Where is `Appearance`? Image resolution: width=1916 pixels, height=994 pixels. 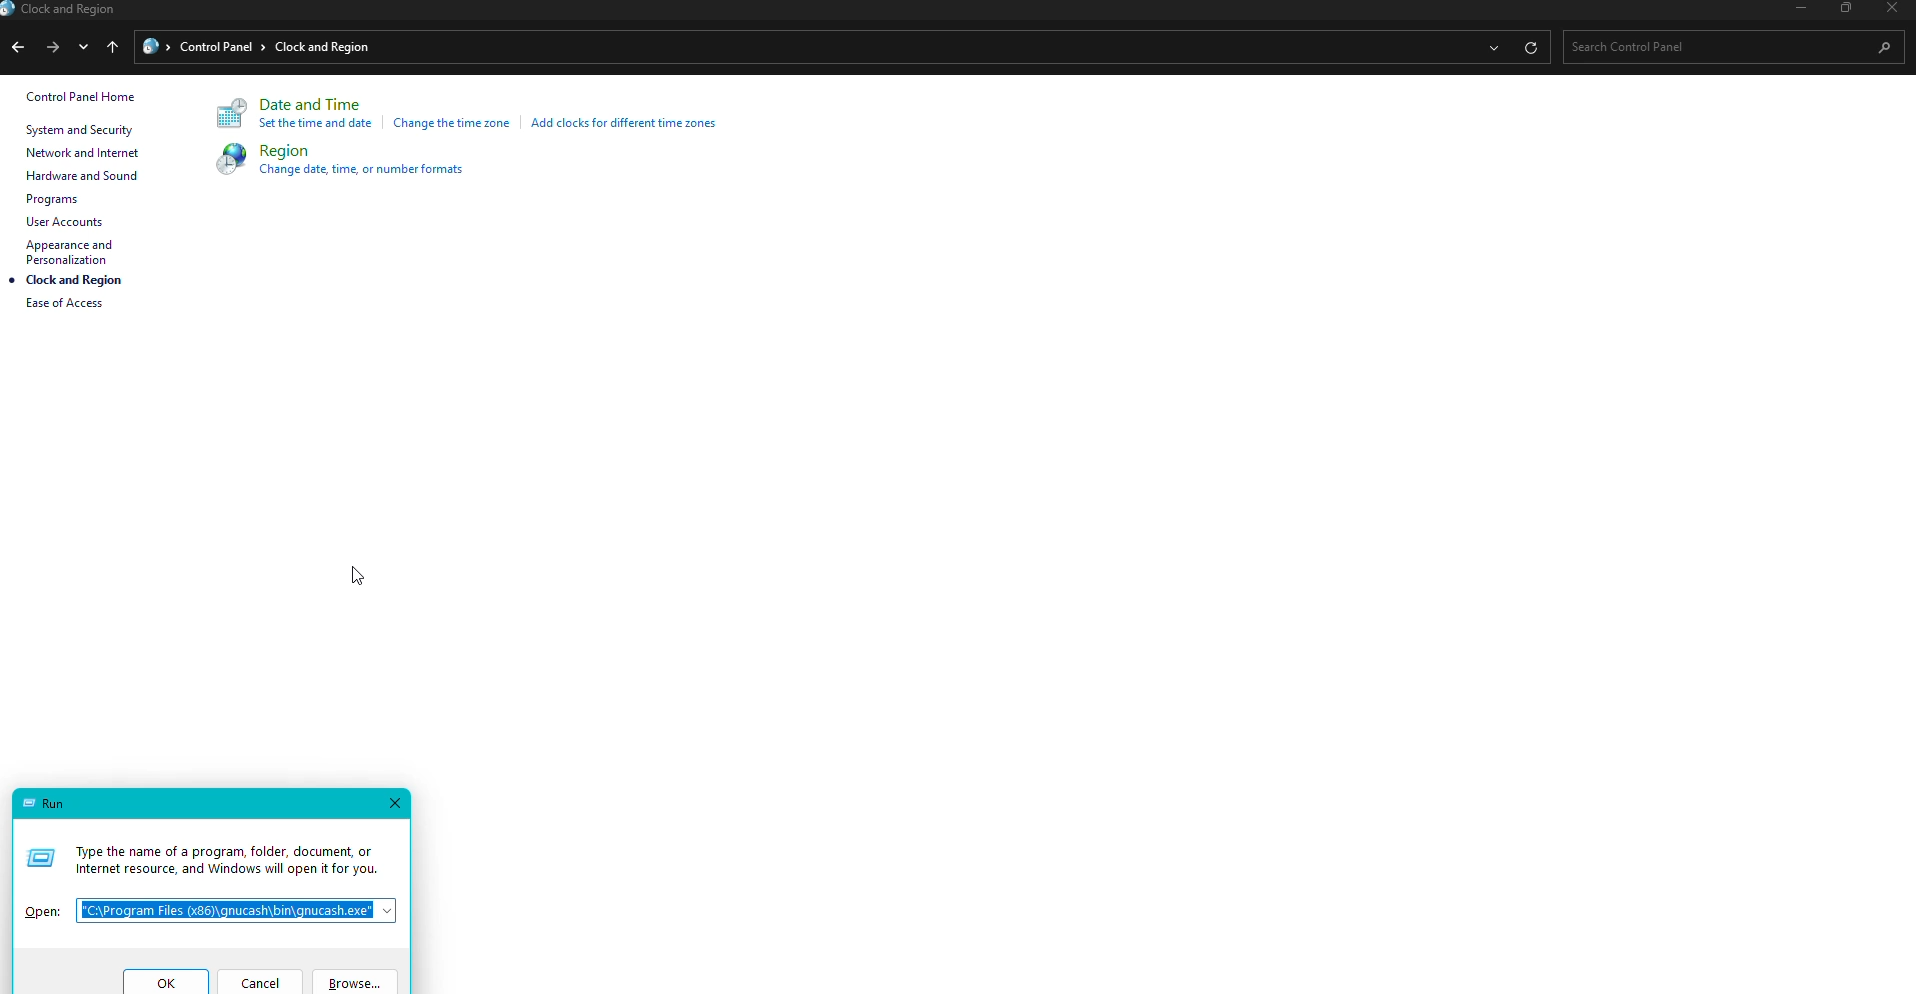 Appearance is located at coordinates (76, 252).